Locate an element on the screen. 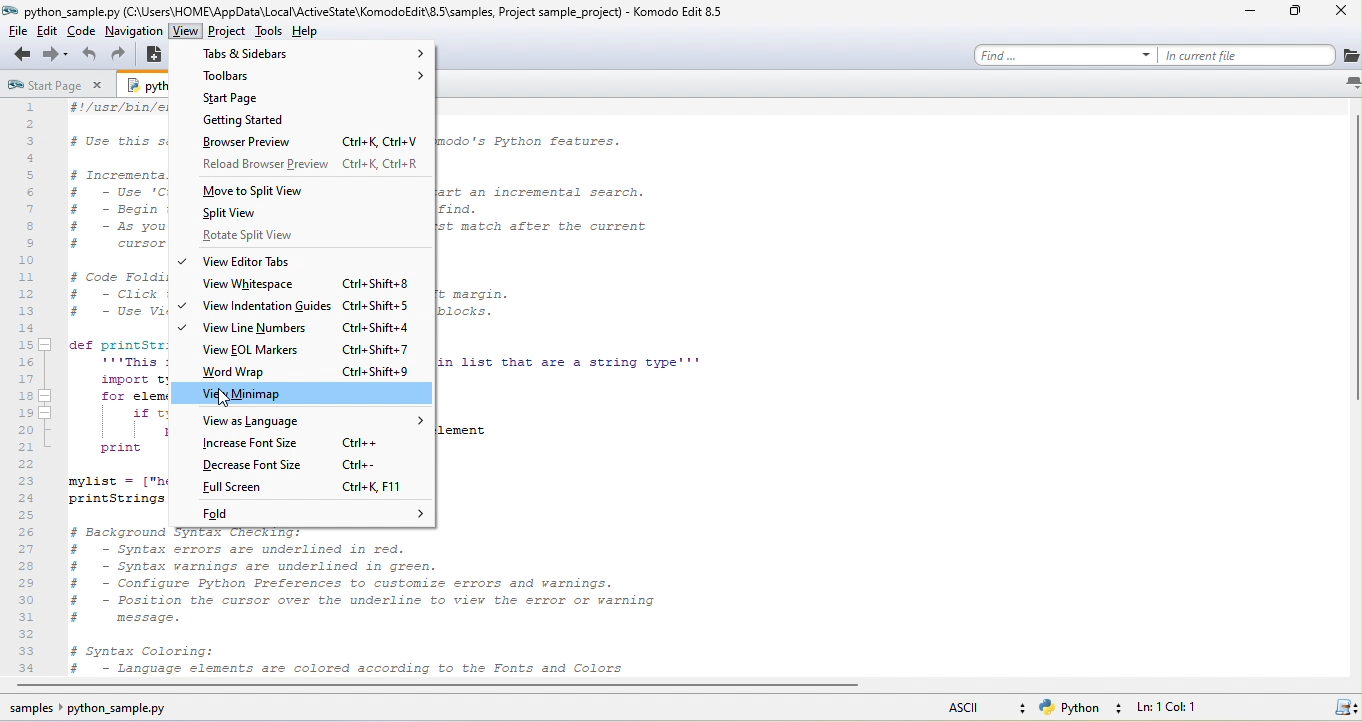  split view is located at coordinates (276, 216).